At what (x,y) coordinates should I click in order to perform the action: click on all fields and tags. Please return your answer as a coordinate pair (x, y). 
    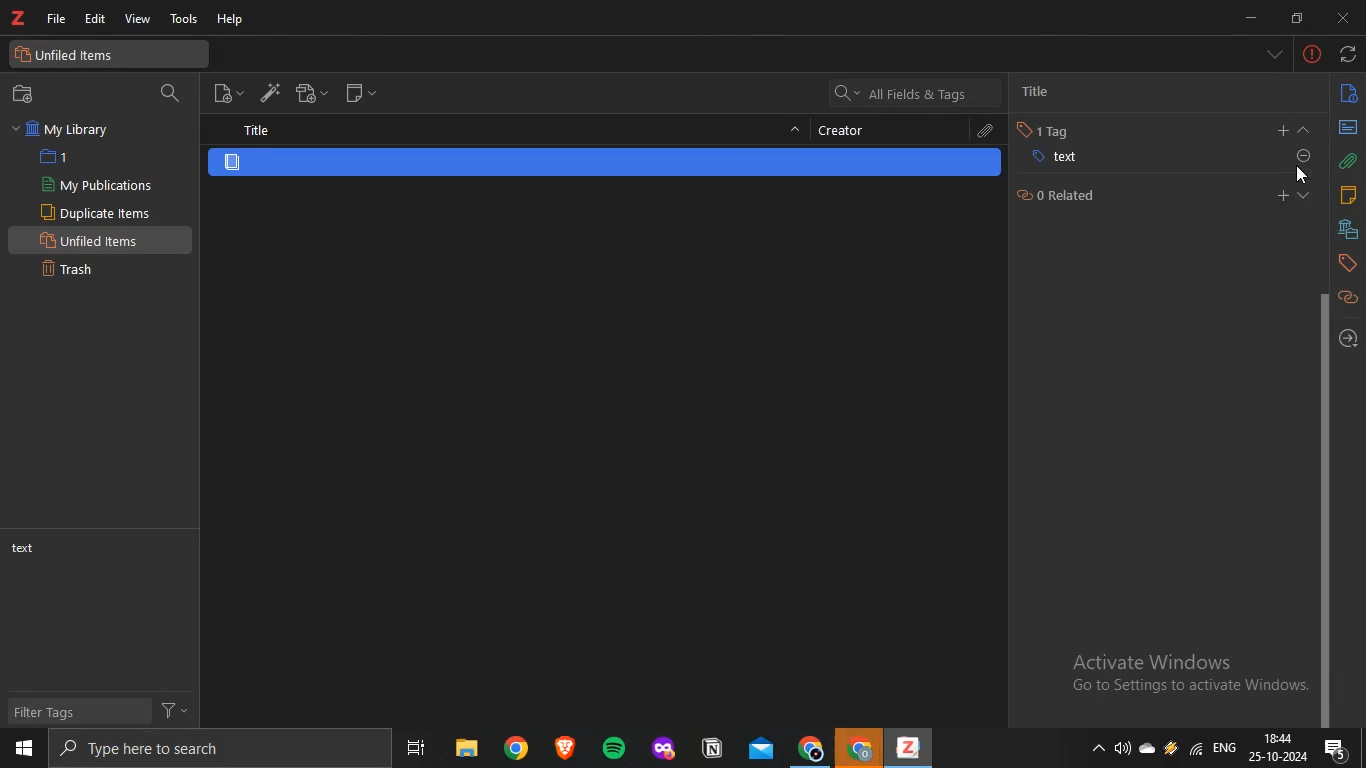
    Looking at the image, I should click on (906, 94).